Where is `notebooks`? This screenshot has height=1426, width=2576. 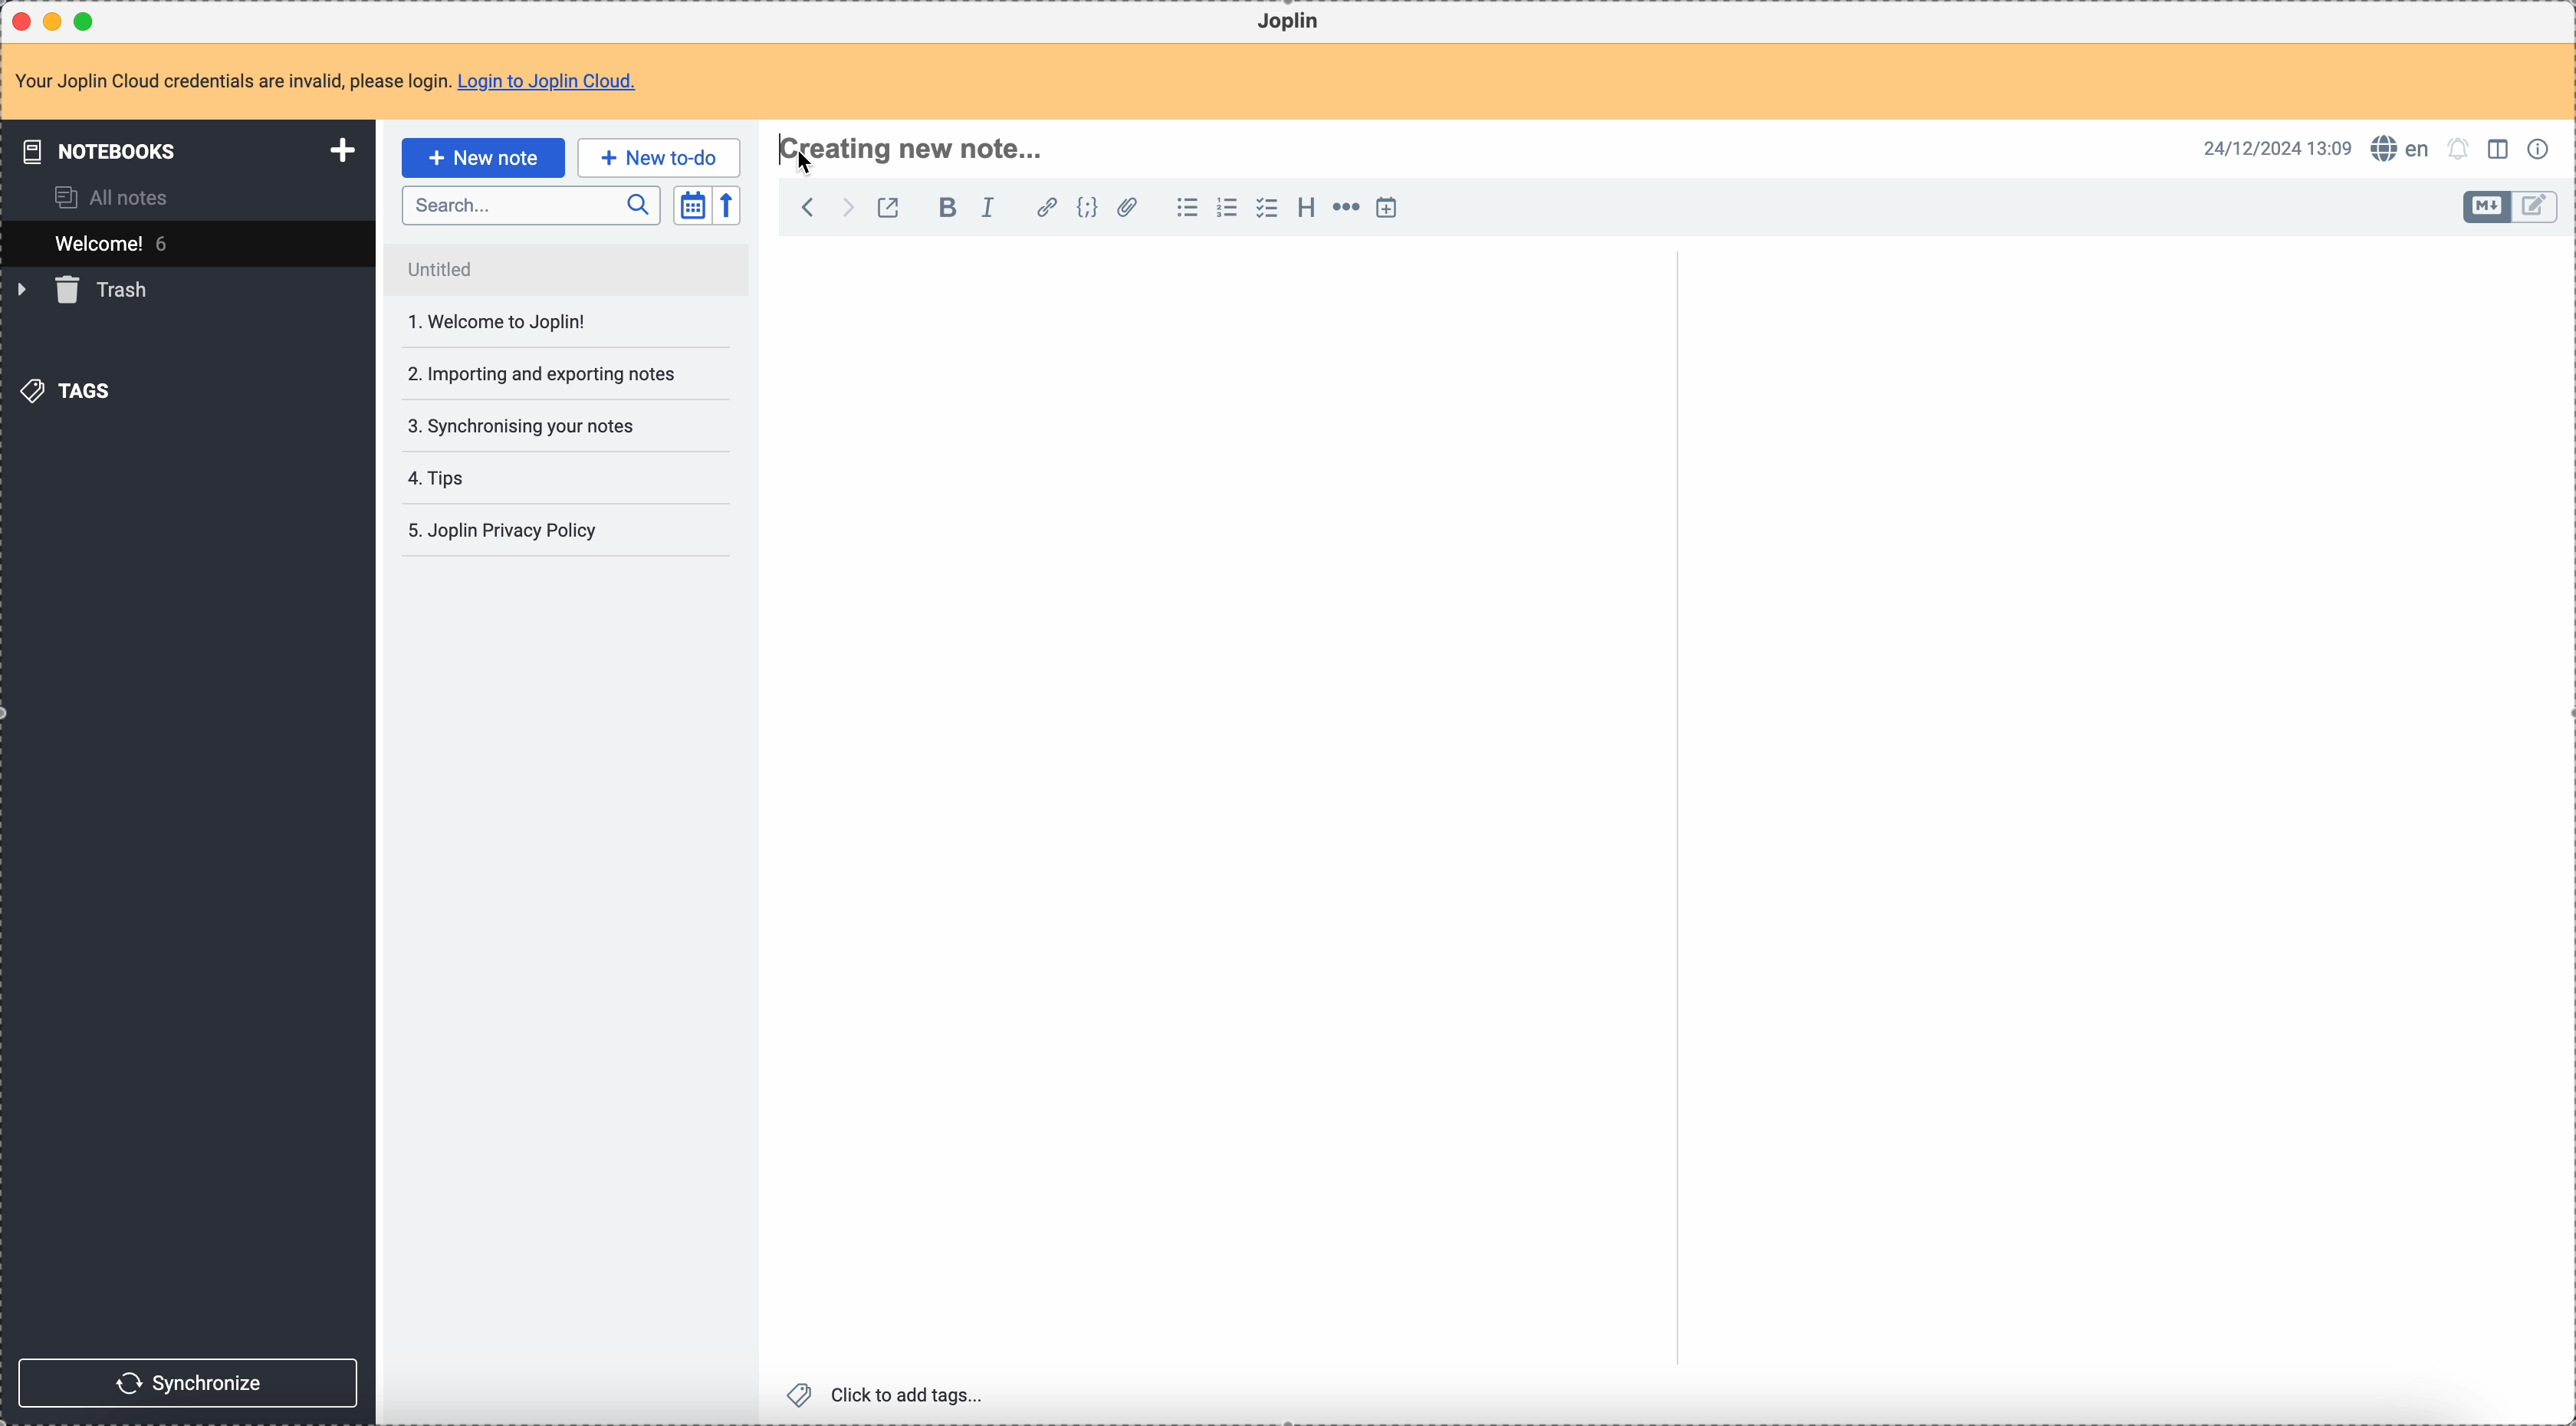 notebooks is located at coordinates (192, 150).